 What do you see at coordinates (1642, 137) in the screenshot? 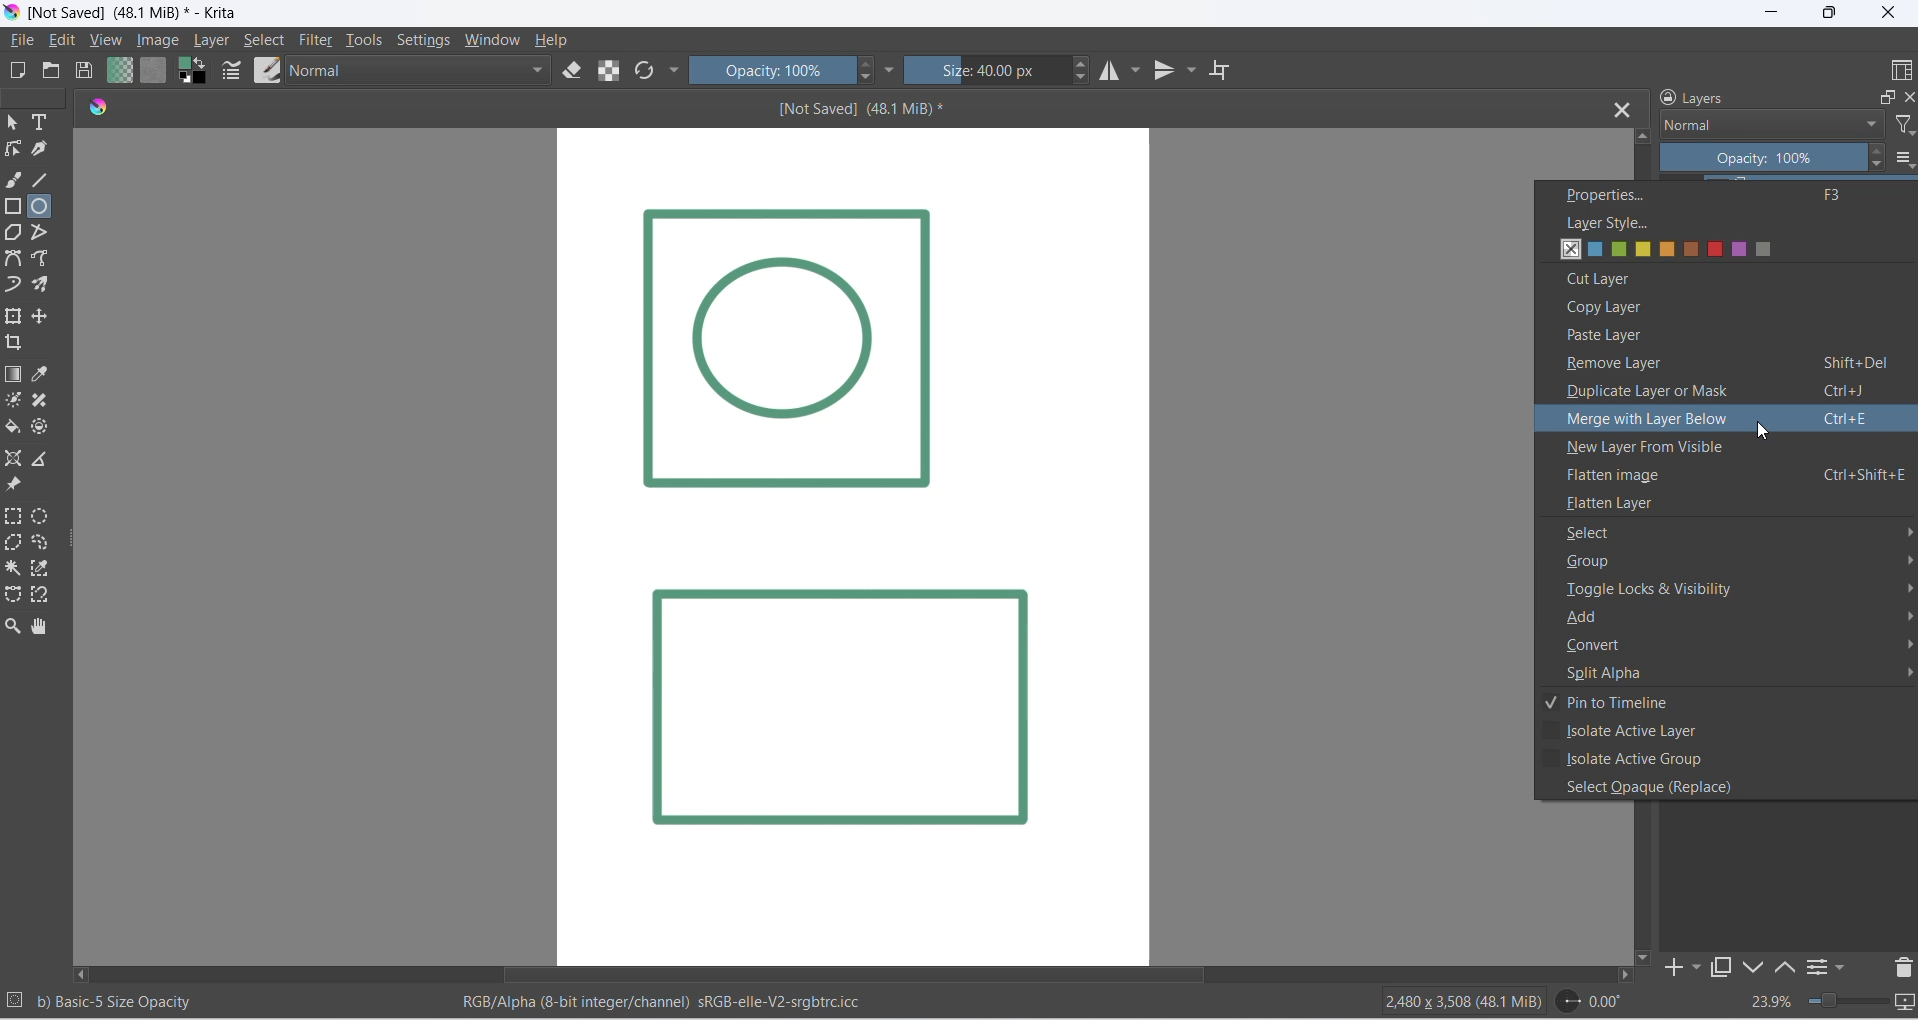
I see `move up button` at bounding box center [1642, 137].